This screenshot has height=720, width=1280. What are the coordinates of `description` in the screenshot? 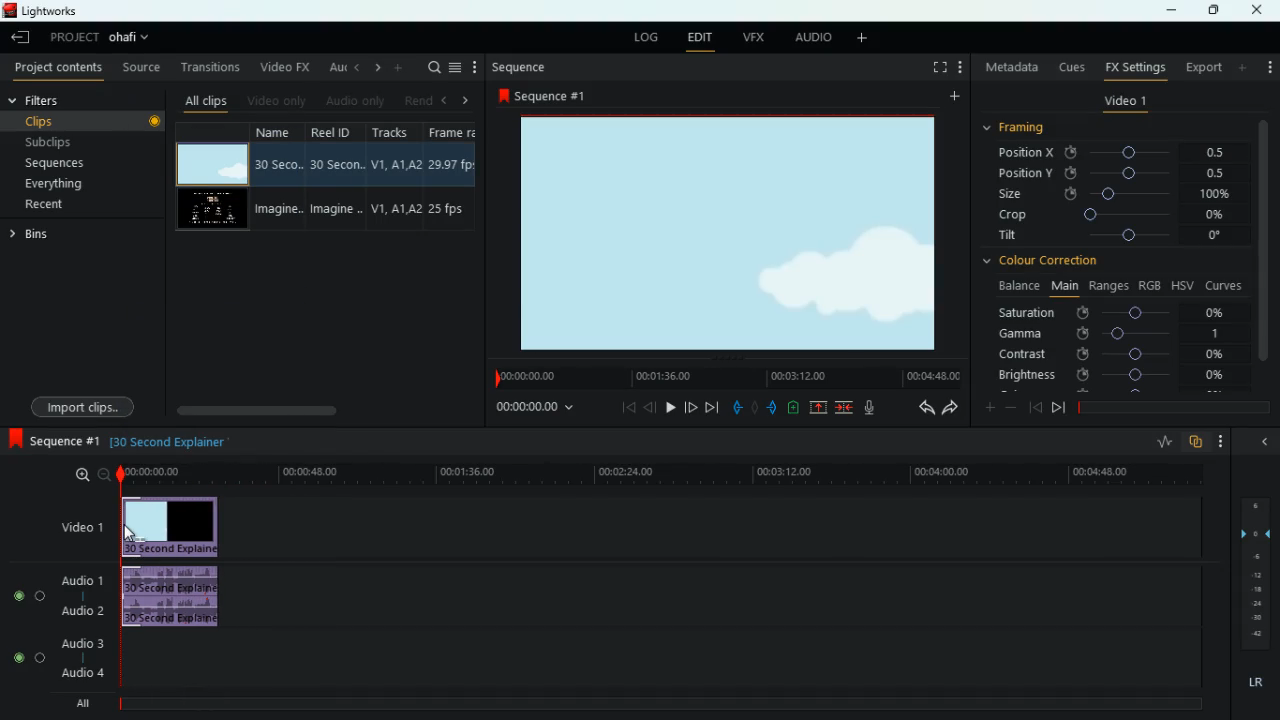 It's located at (170, 442).